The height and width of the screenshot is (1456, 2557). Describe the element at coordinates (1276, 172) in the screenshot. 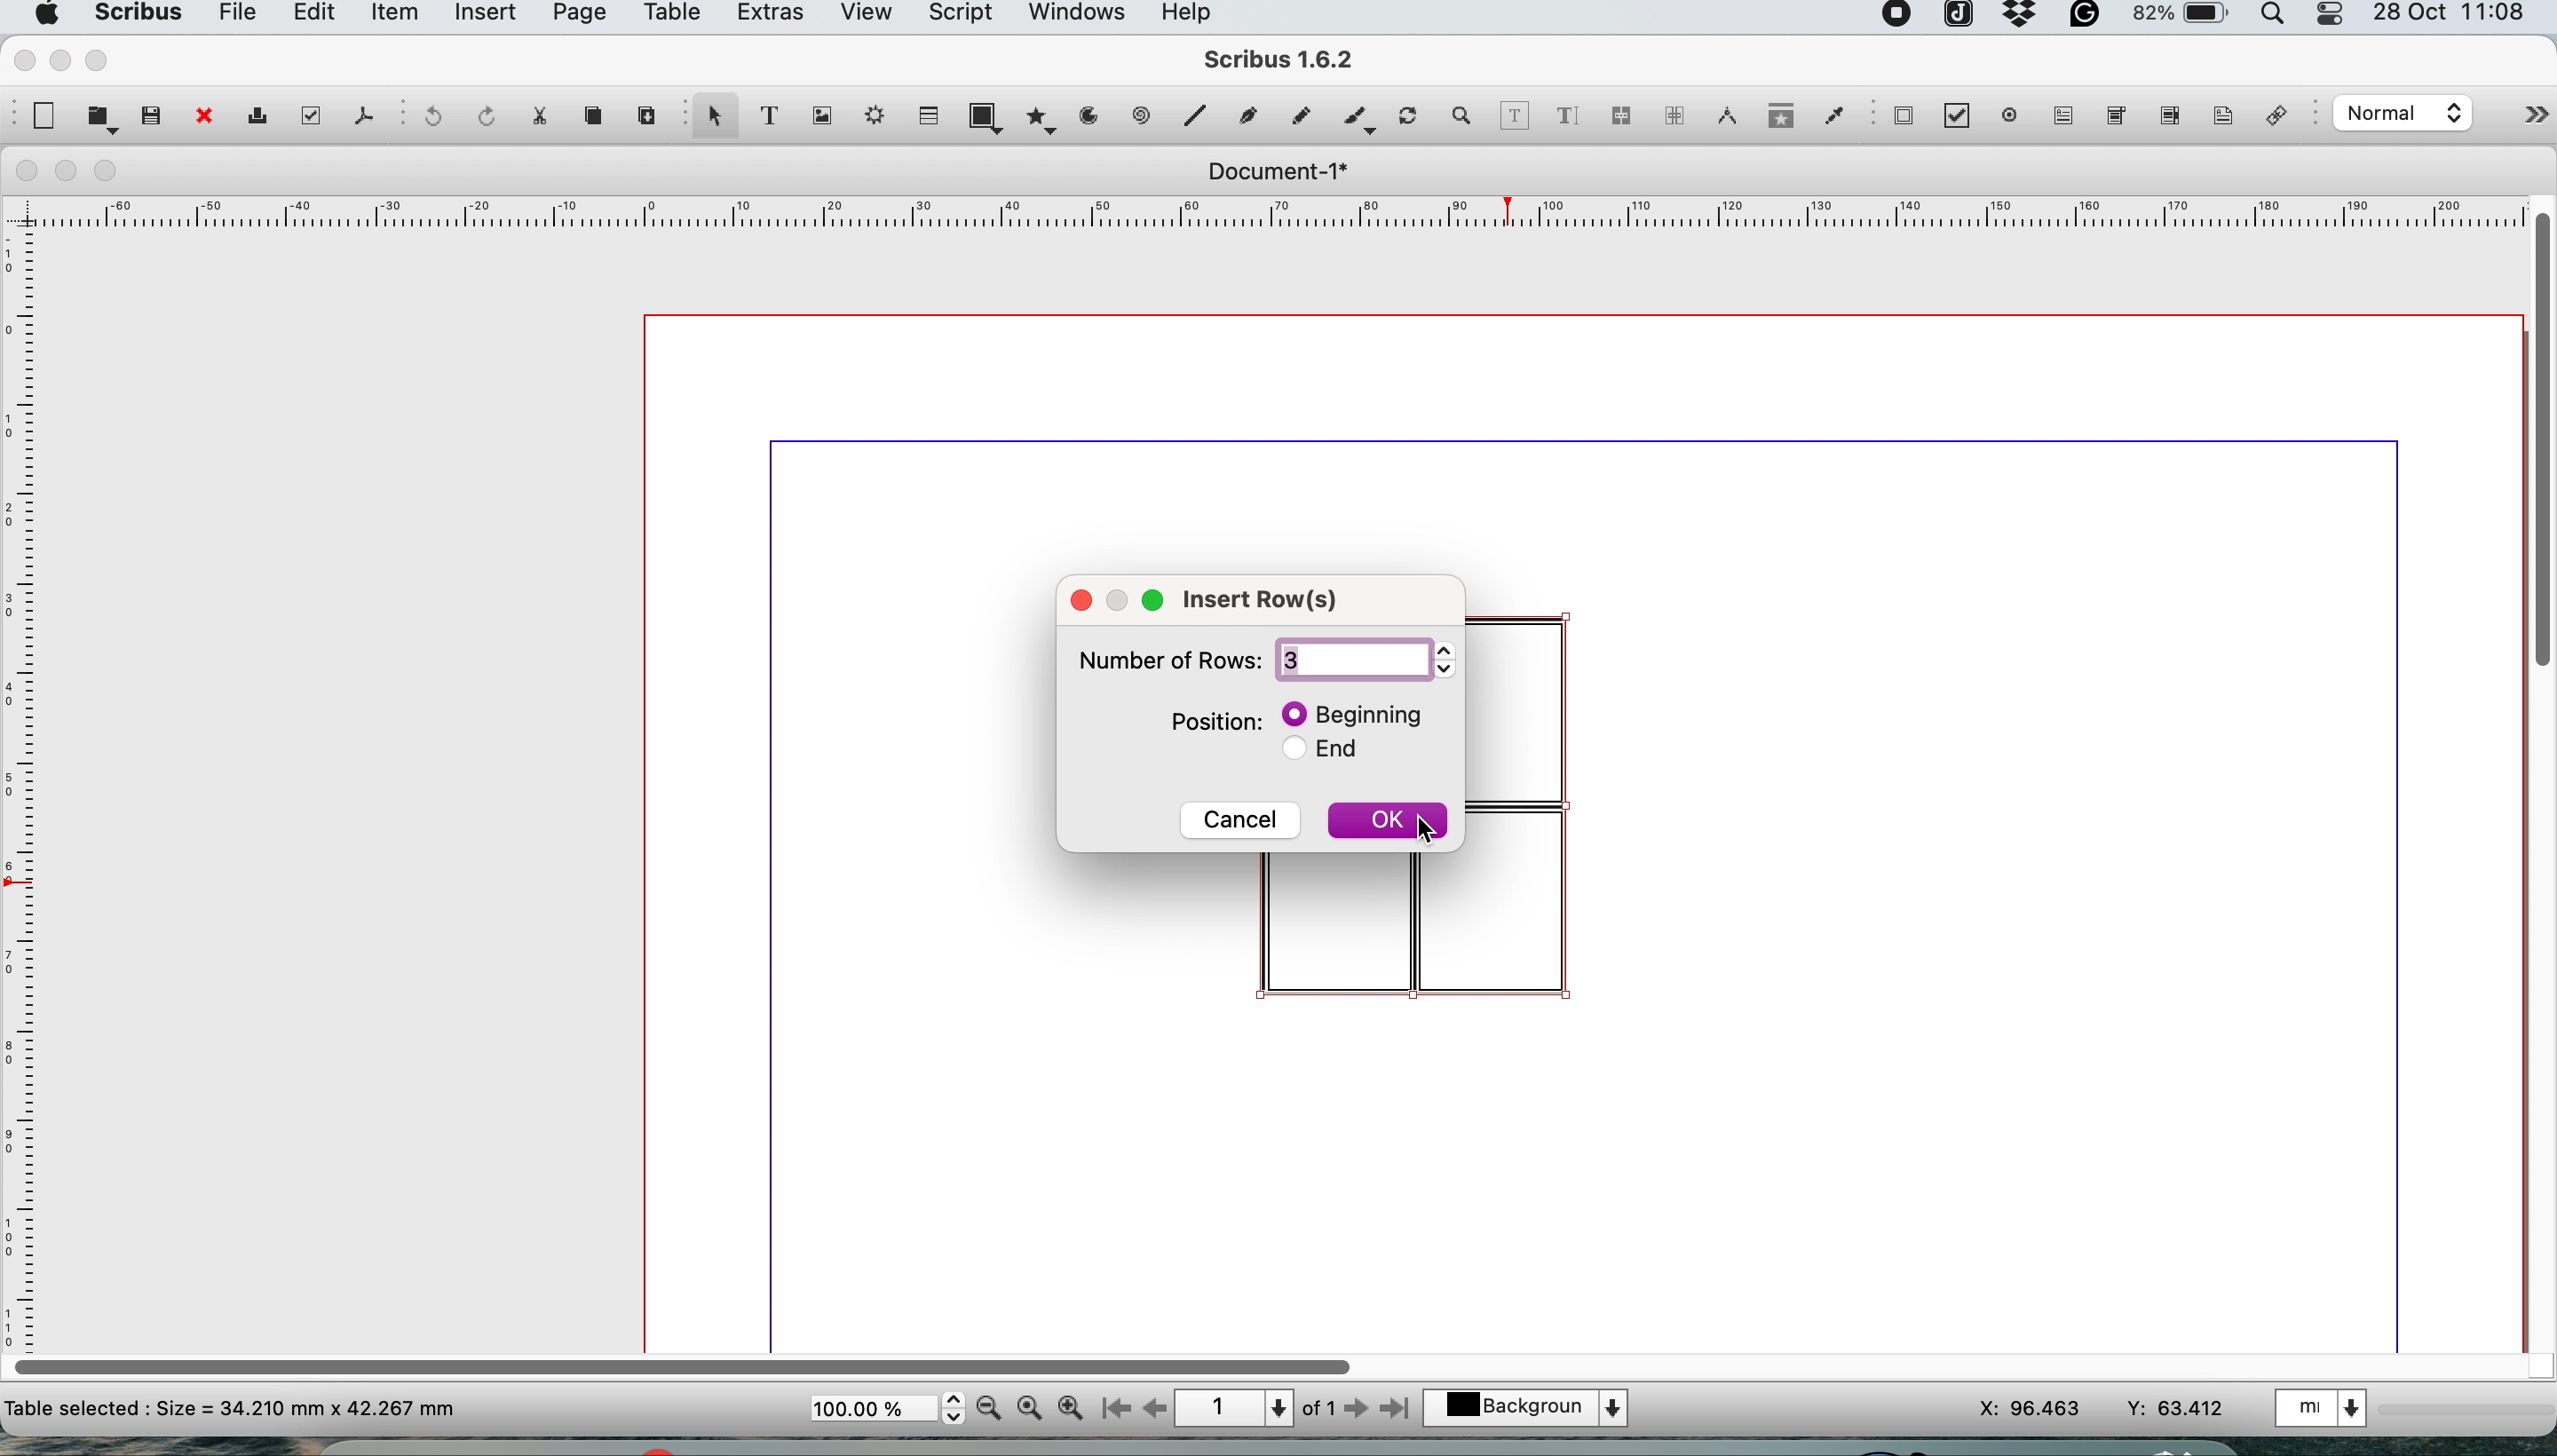

I see `document 1` at that location.